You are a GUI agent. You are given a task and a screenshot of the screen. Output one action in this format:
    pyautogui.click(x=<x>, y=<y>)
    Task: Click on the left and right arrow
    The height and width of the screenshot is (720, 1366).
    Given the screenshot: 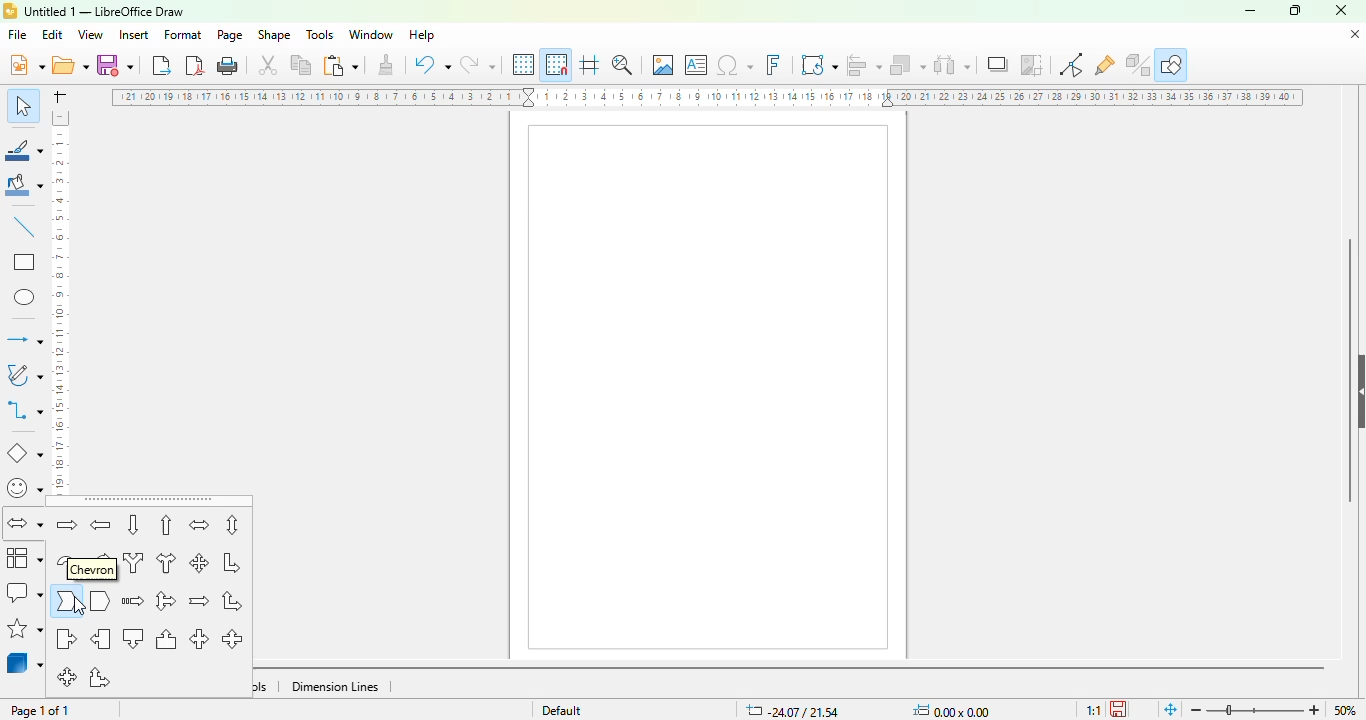 What is the action you would take?
    pyautogui.click(x=200, y=525)
    